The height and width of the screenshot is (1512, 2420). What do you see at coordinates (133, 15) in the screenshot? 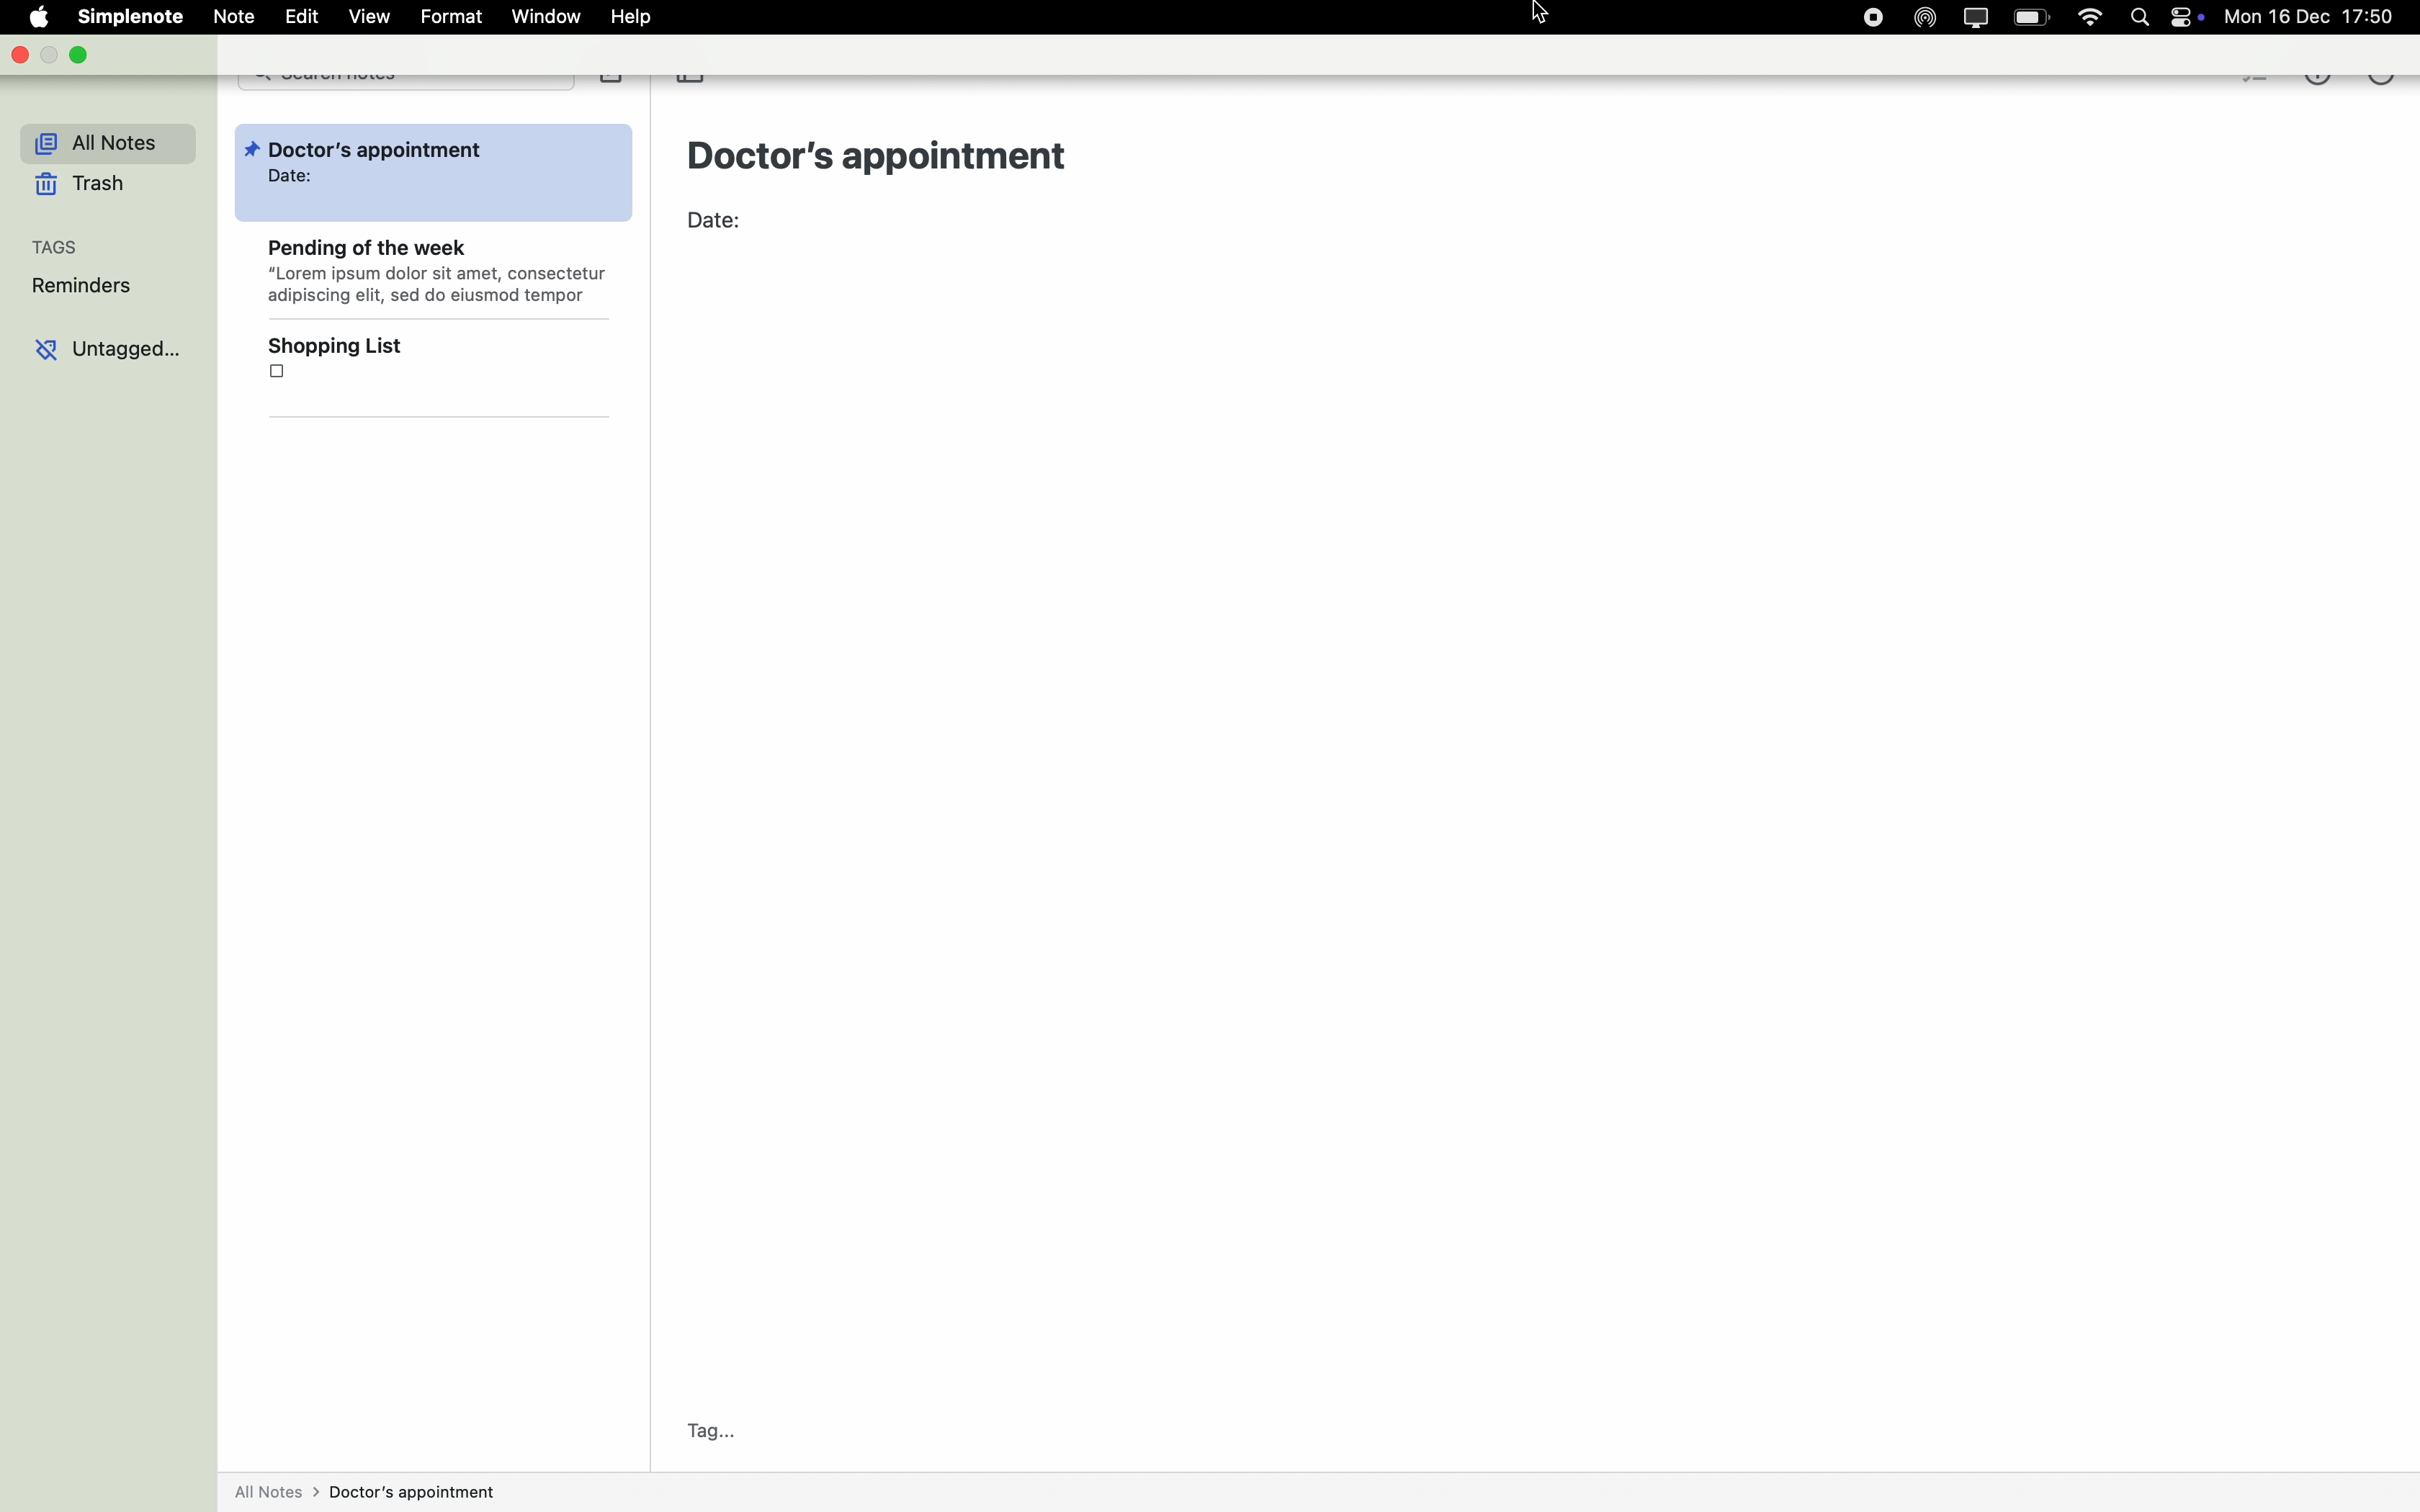
I see `Simplenote` at bounding box center [133, 15].